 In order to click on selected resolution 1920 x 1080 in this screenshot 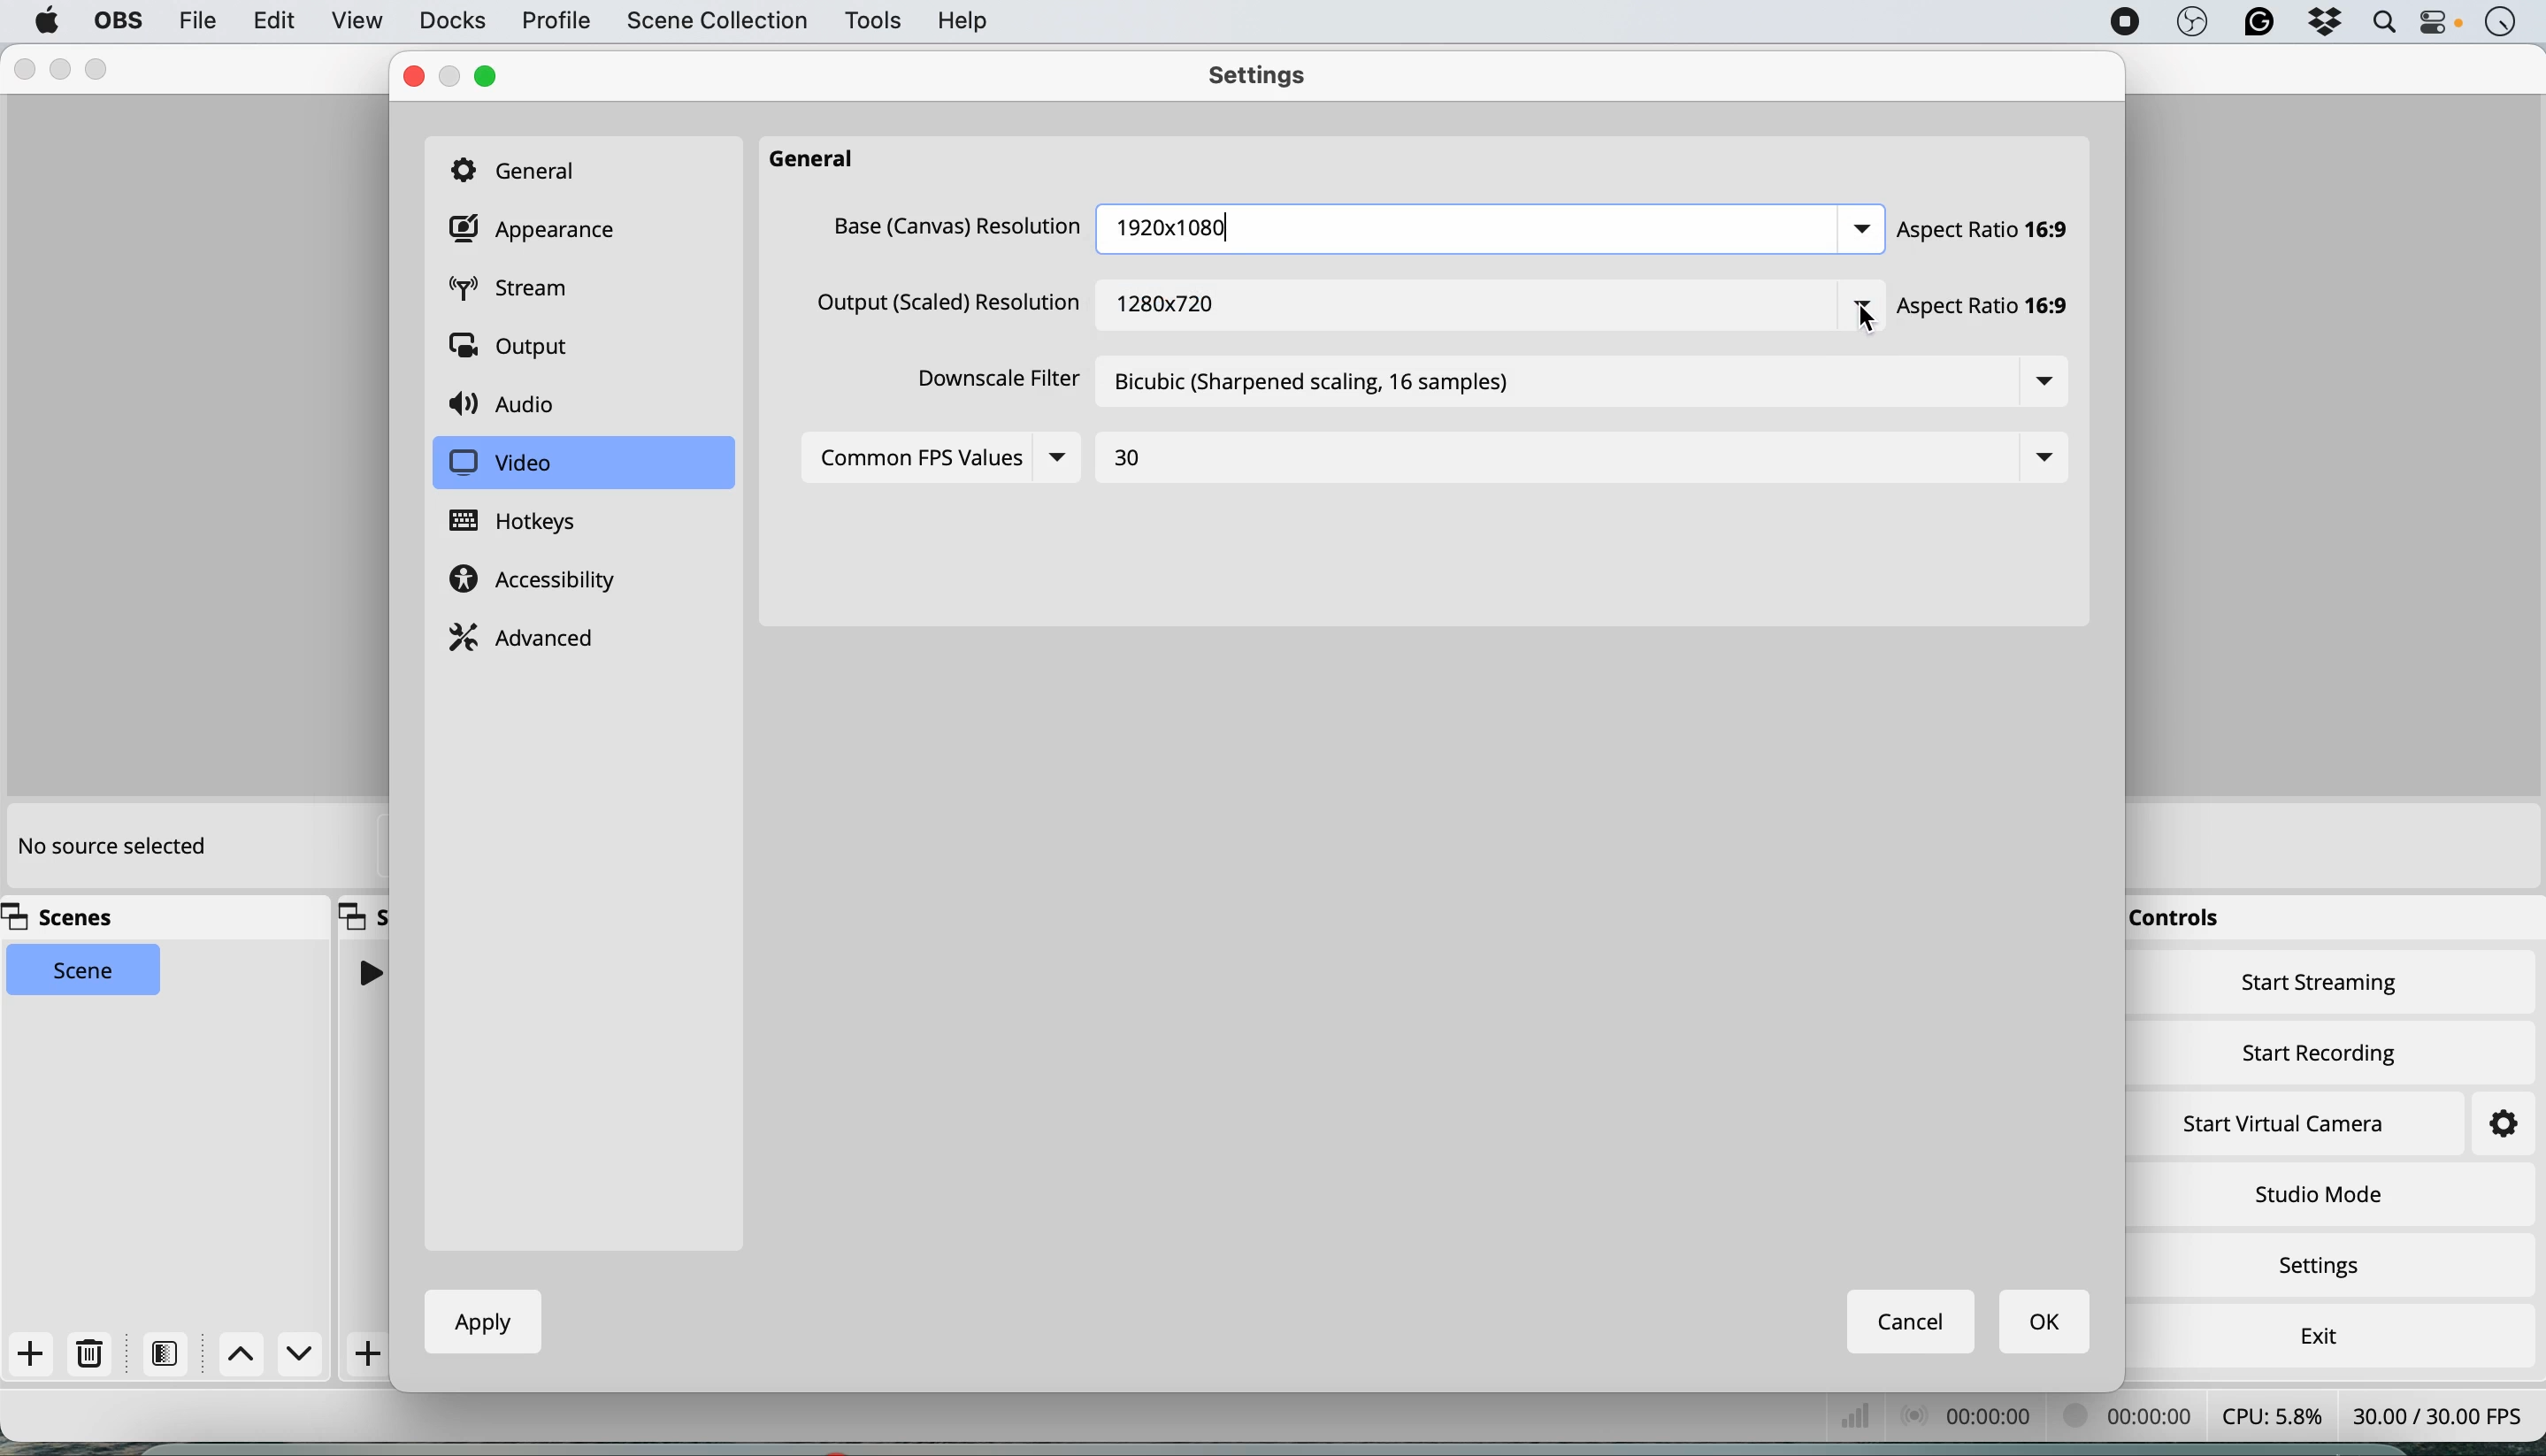, I will do `click(1162, 295)`.